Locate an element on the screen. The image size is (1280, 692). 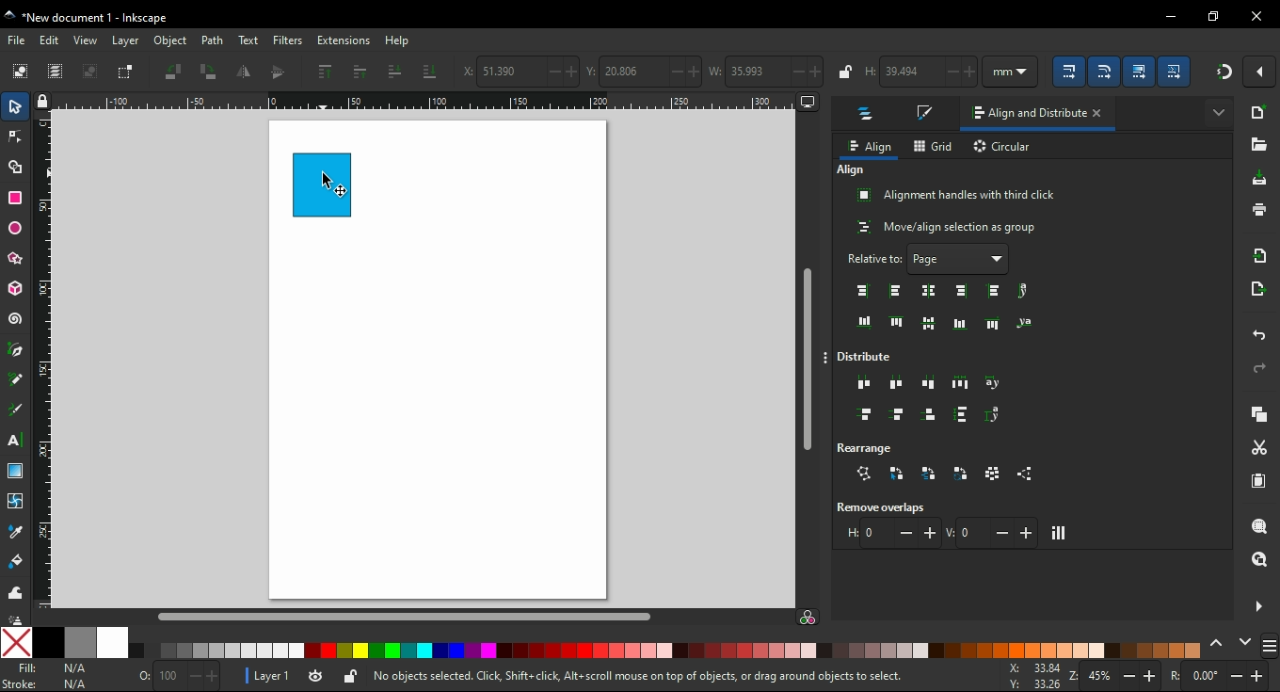
pencil tool is located at coordinates (16, 380).